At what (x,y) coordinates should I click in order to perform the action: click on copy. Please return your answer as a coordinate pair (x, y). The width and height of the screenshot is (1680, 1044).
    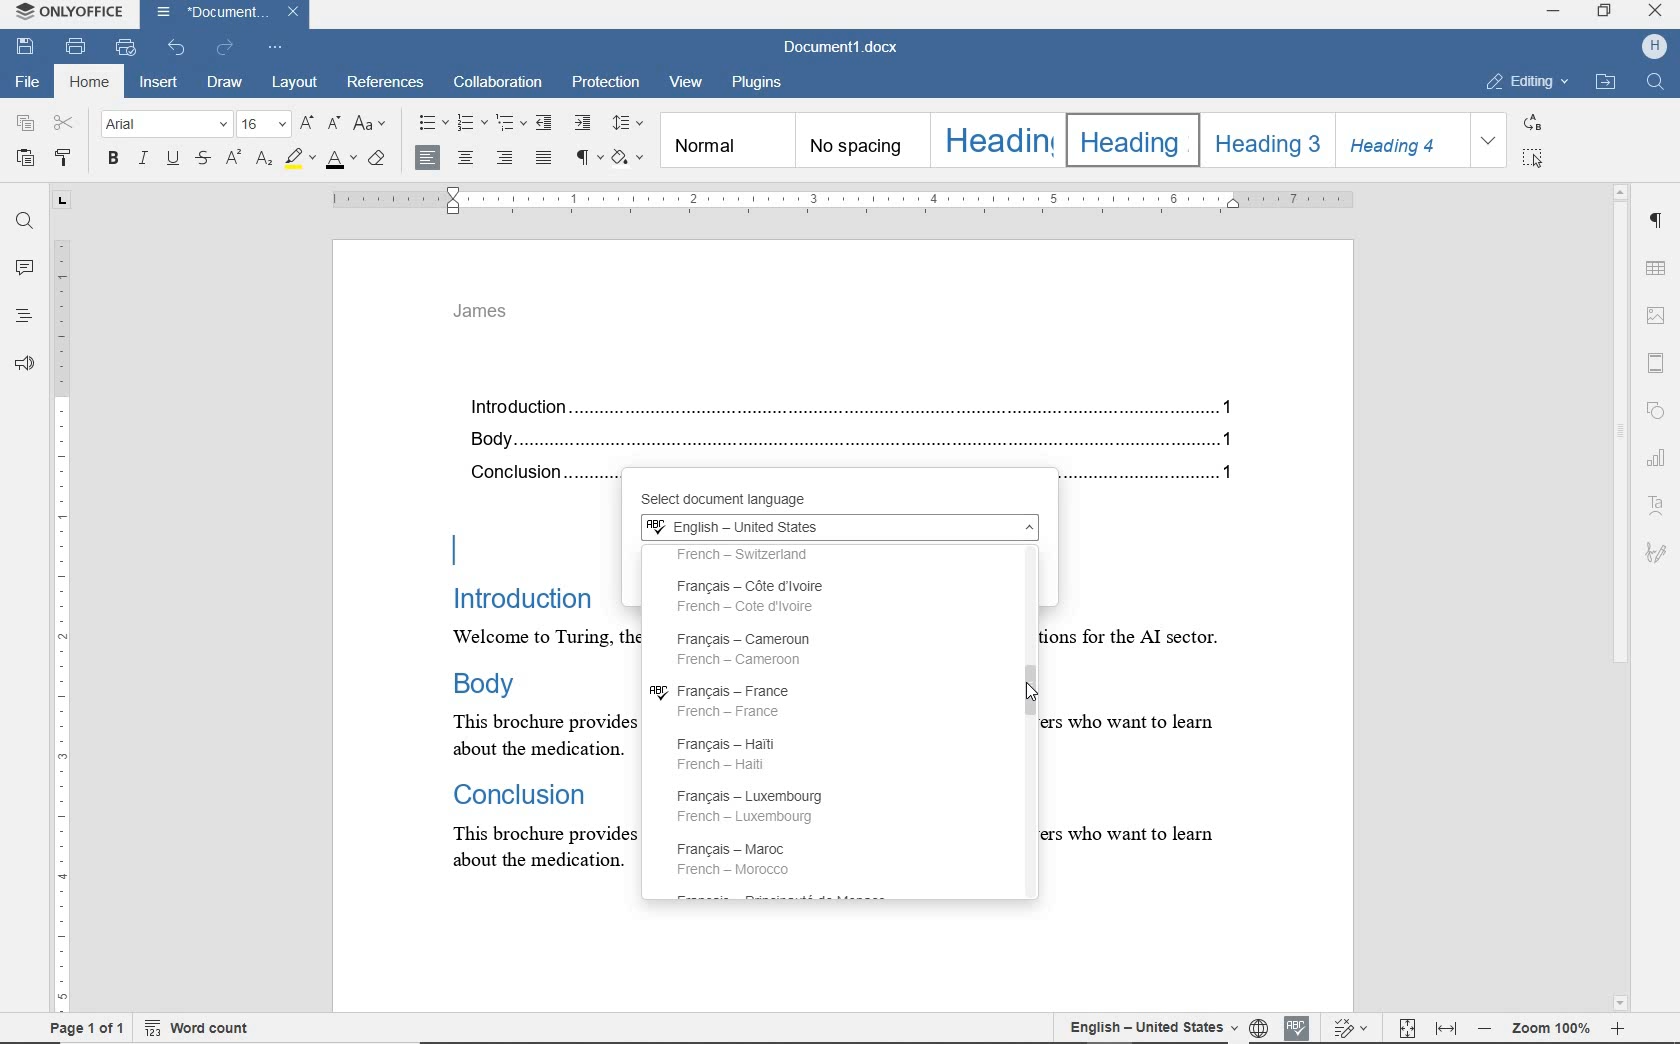
    Looking at the image, I should click on (26, 124).